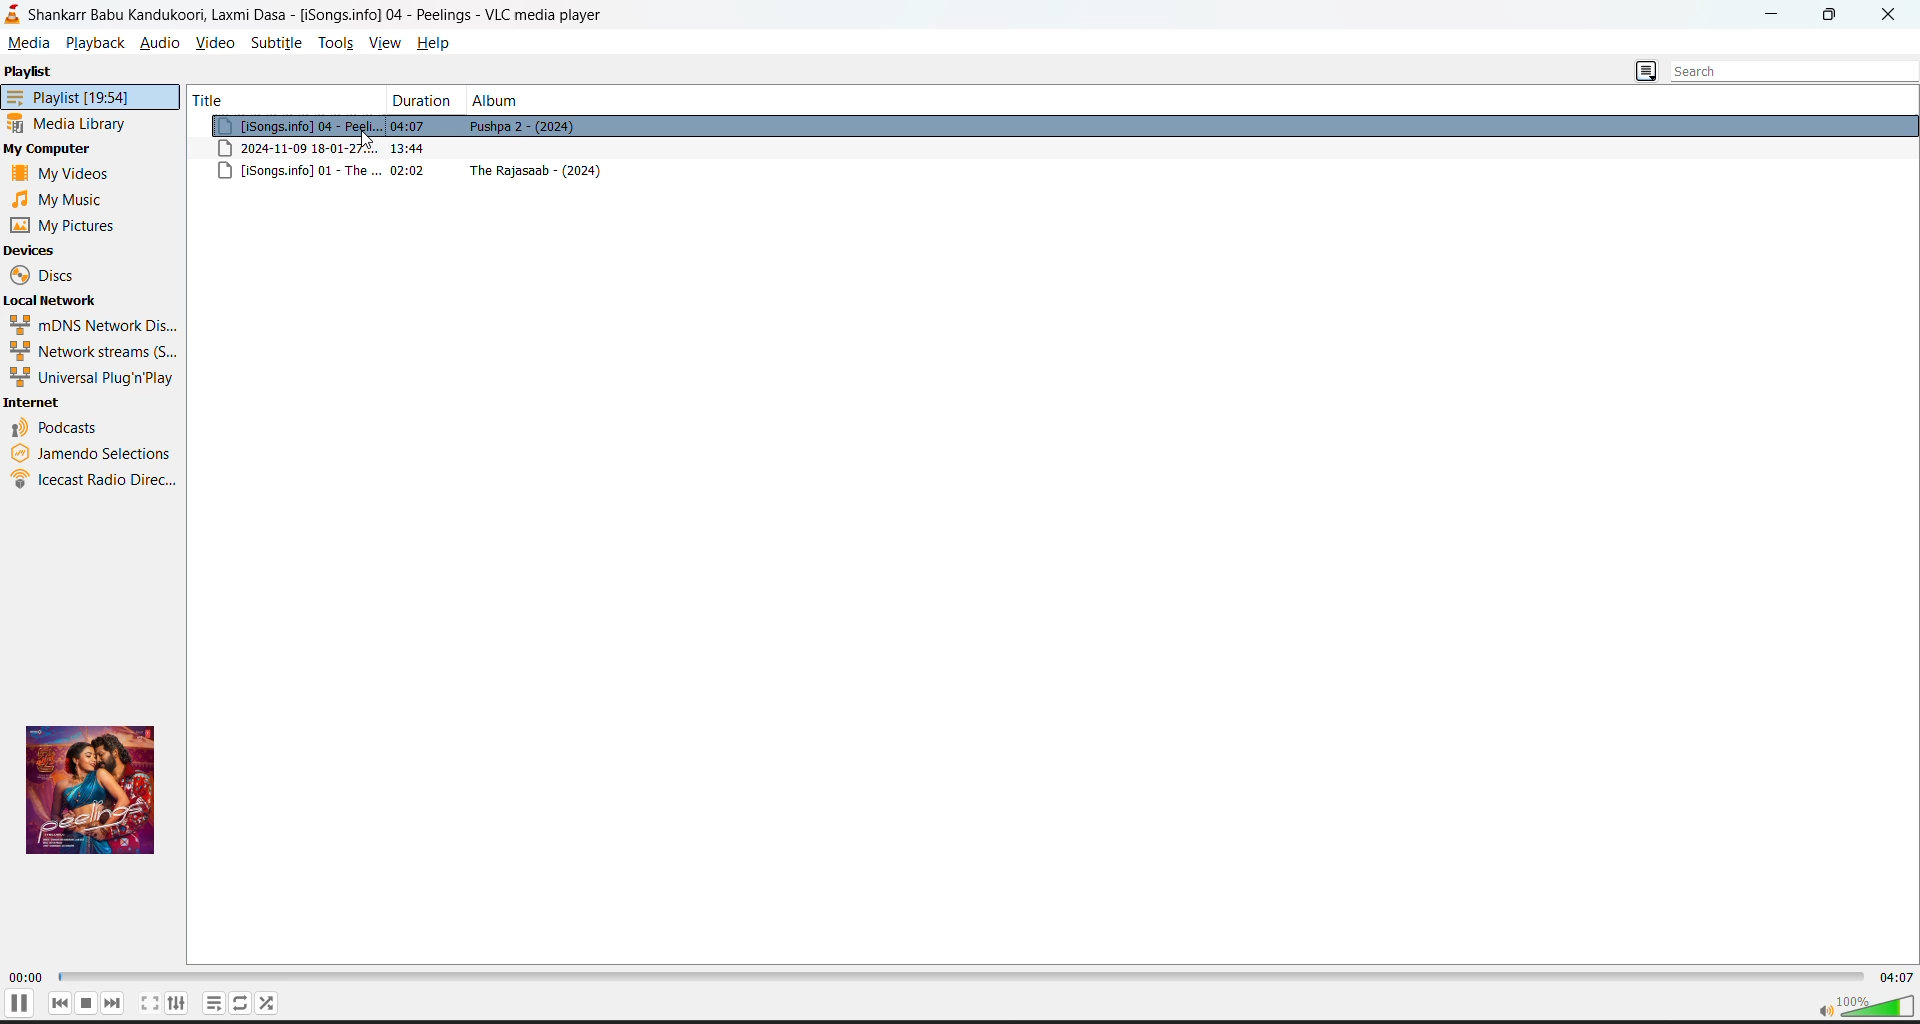 This screenshot has height=1024, width=1920. I want to click on change playlist view, so click(1645, 71).